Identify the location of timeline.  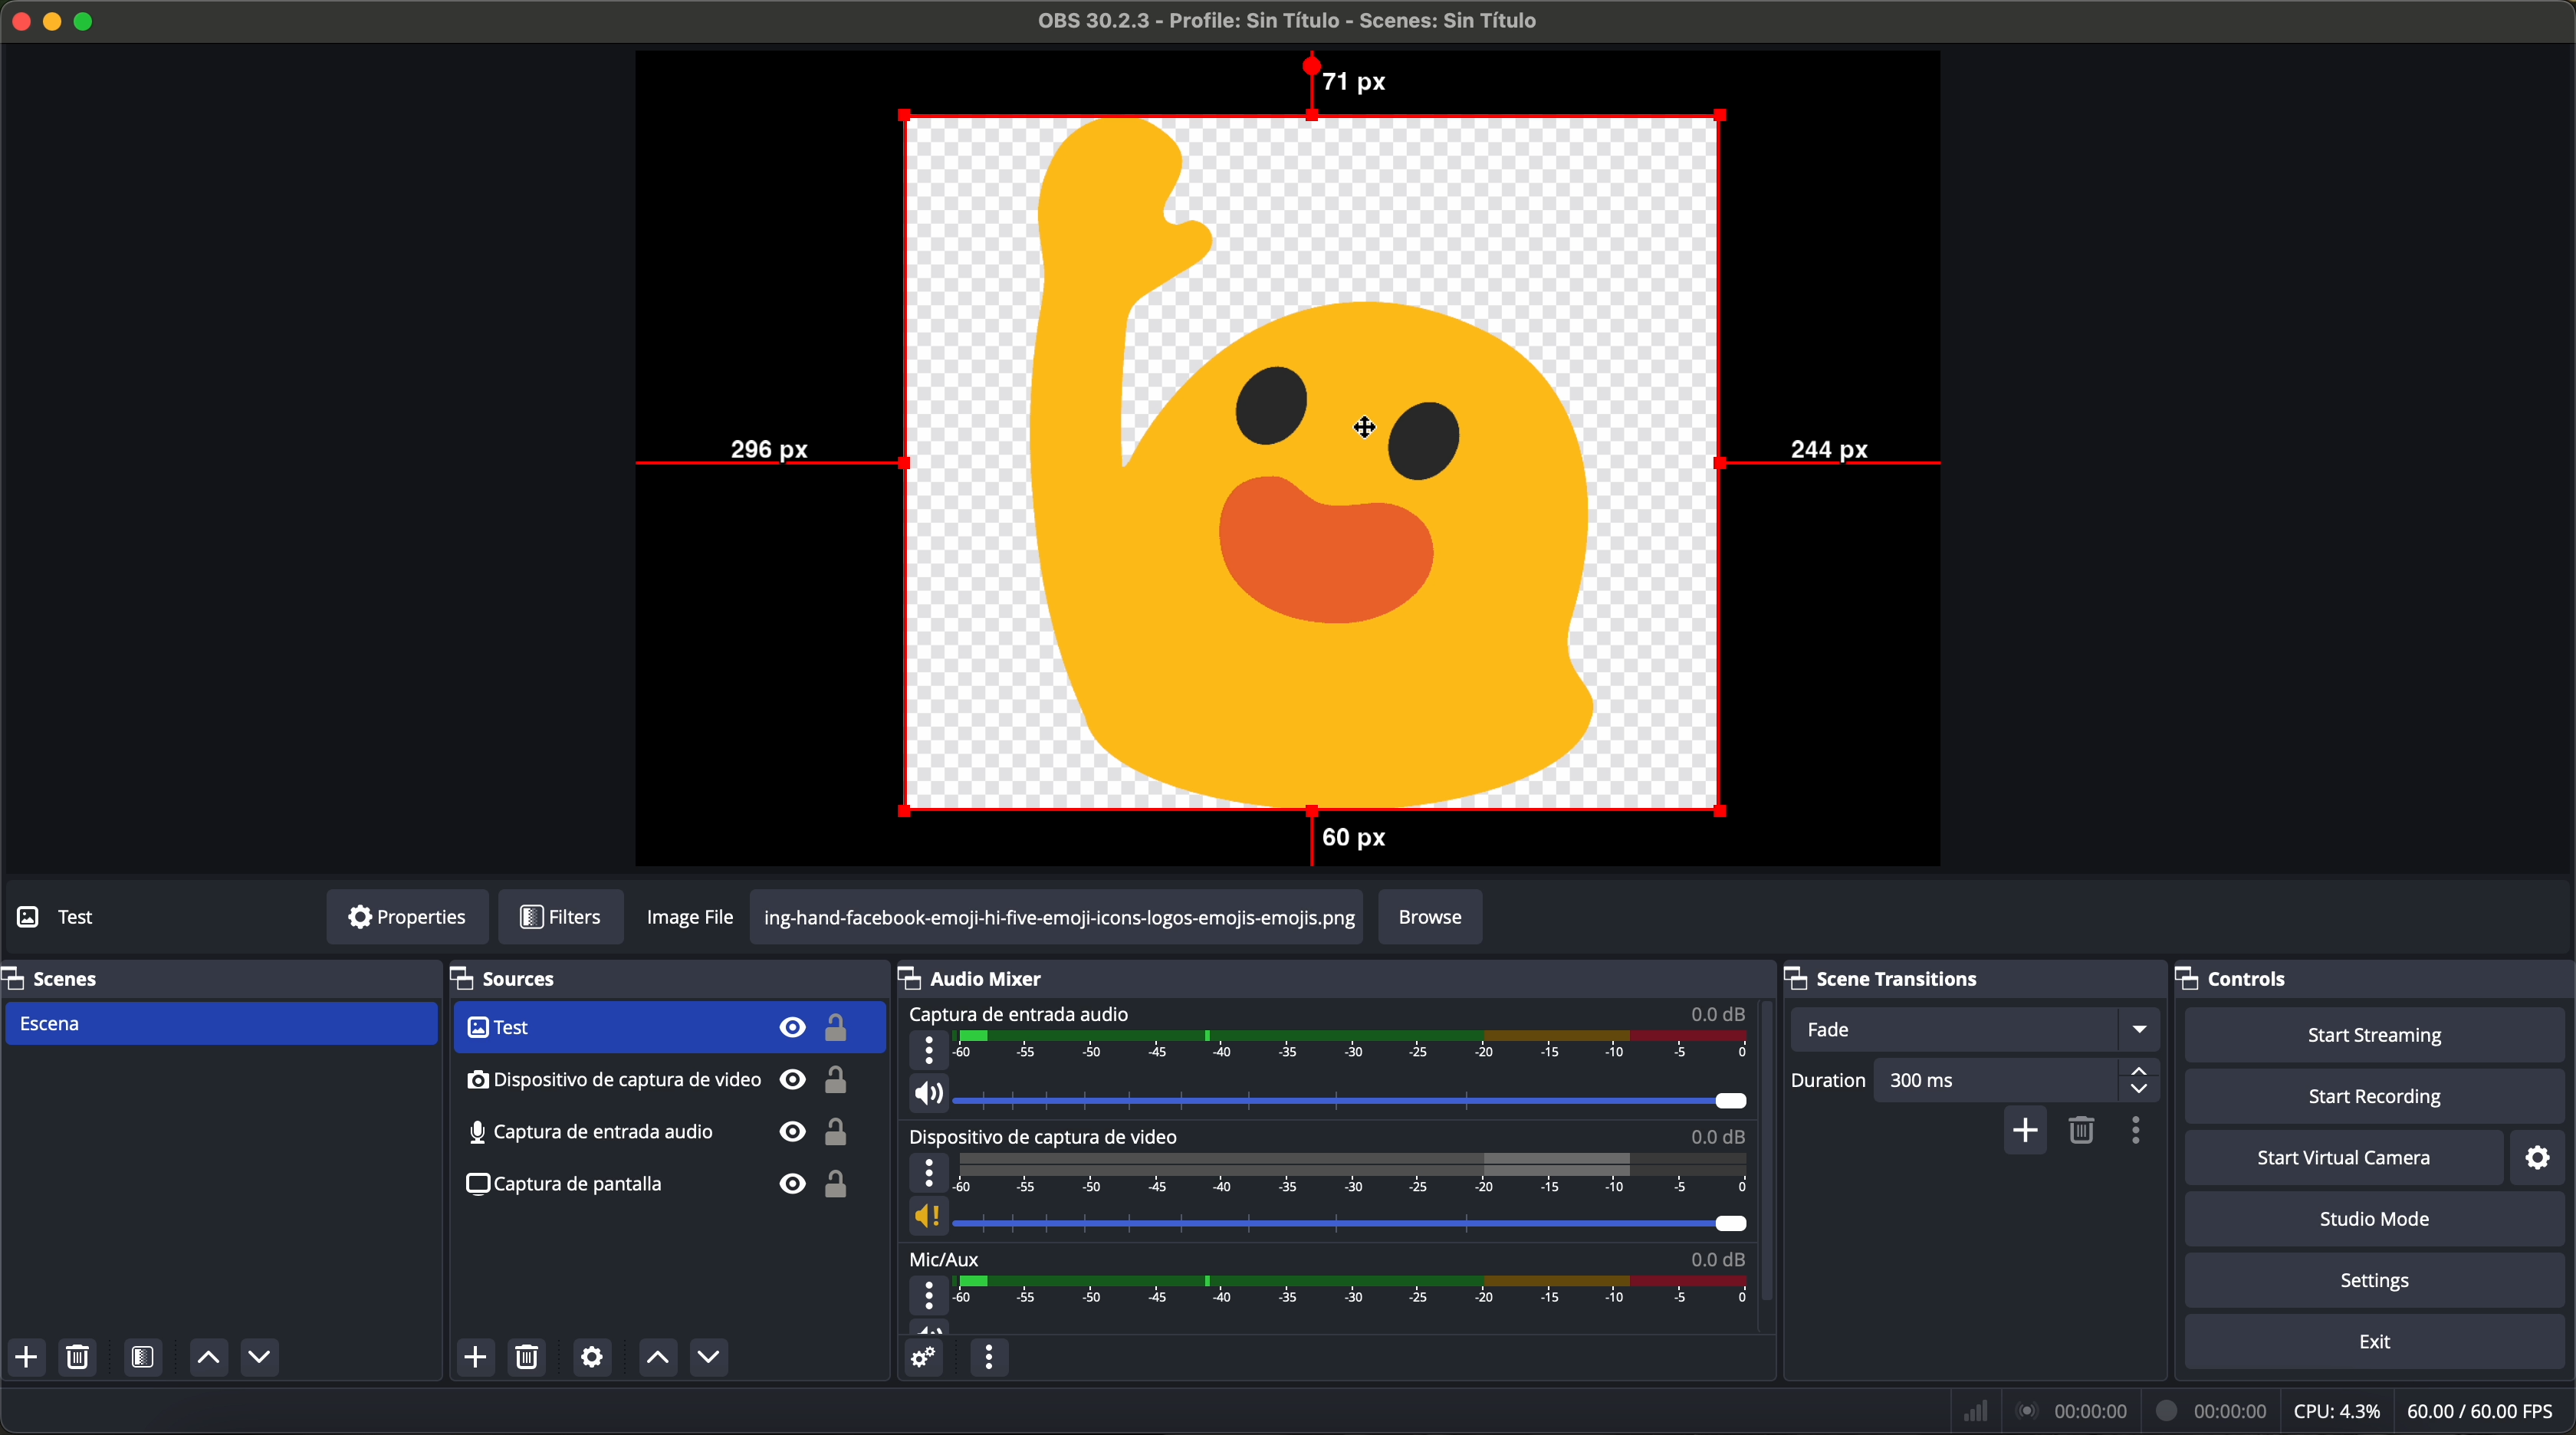
(1354, 1048).